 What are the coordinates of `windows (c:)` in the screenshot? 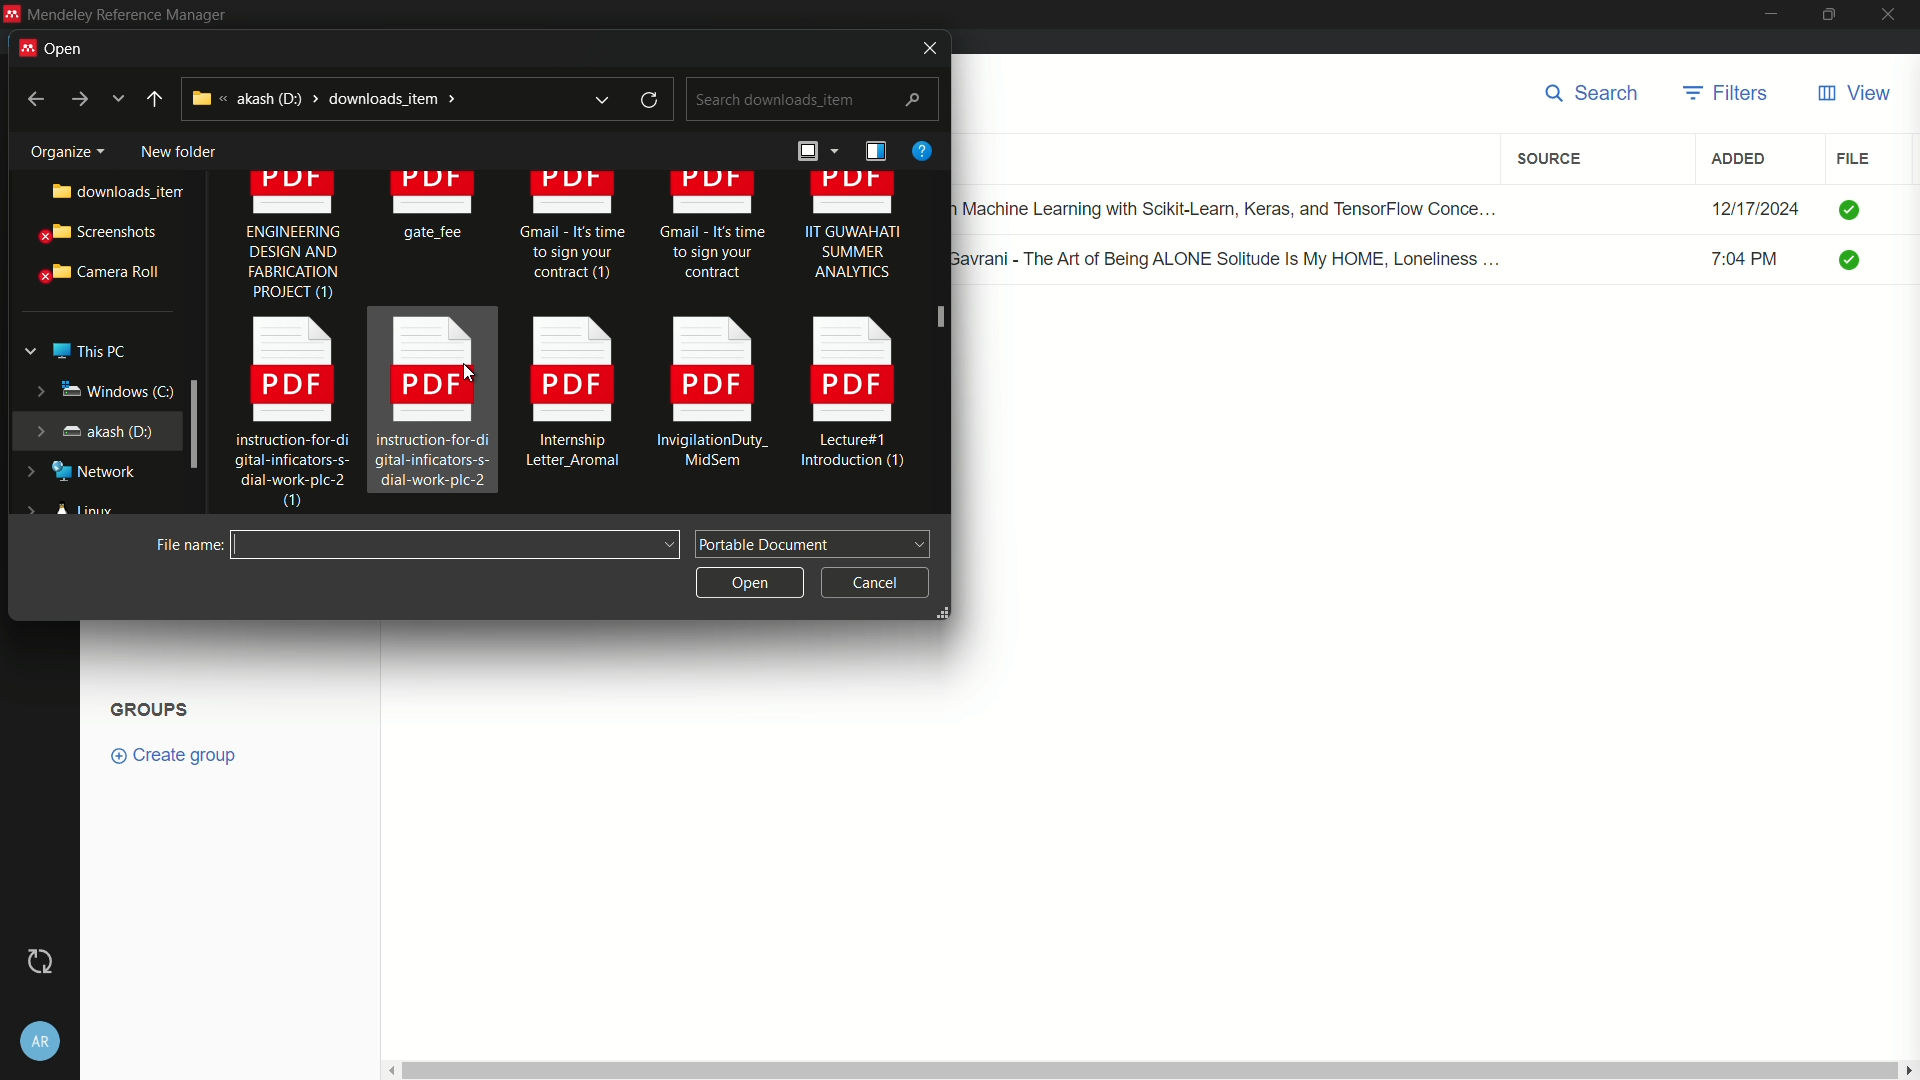 It's located at (90, 390).